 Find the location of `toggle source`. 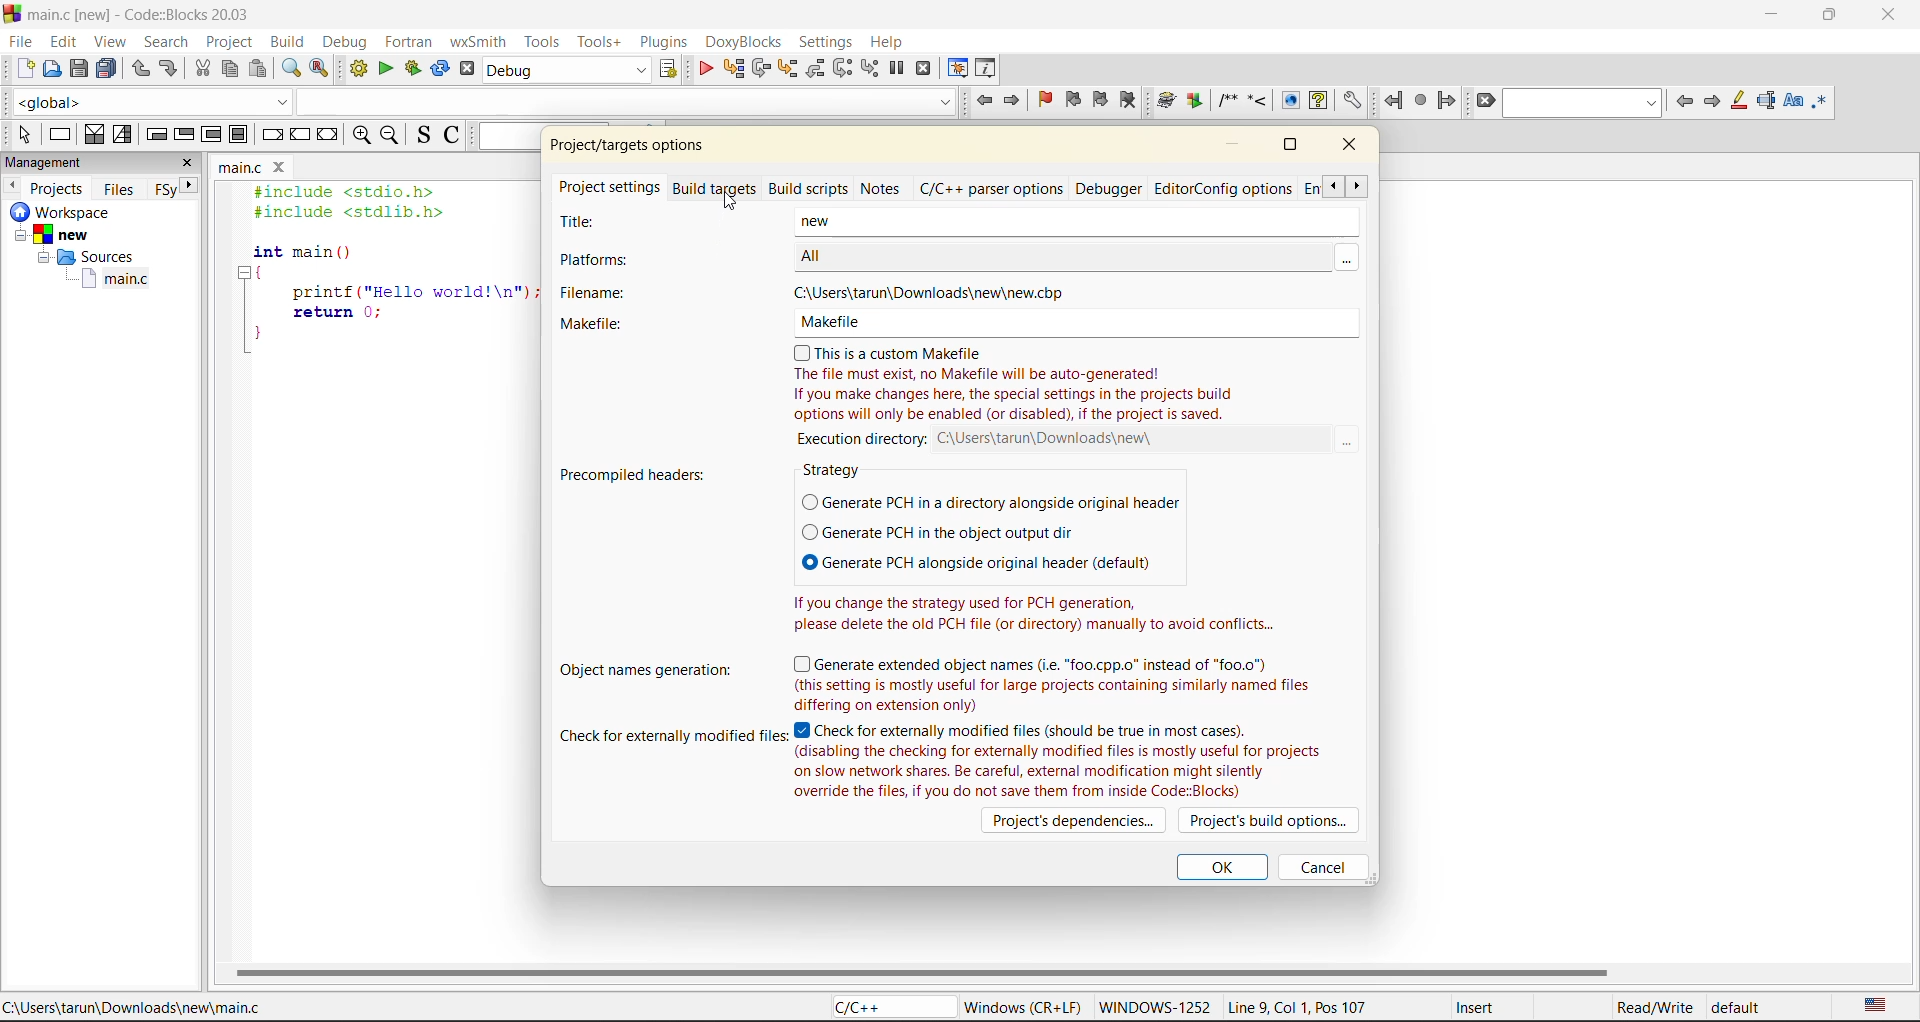

toggle source is located at coordinates (423, 135).